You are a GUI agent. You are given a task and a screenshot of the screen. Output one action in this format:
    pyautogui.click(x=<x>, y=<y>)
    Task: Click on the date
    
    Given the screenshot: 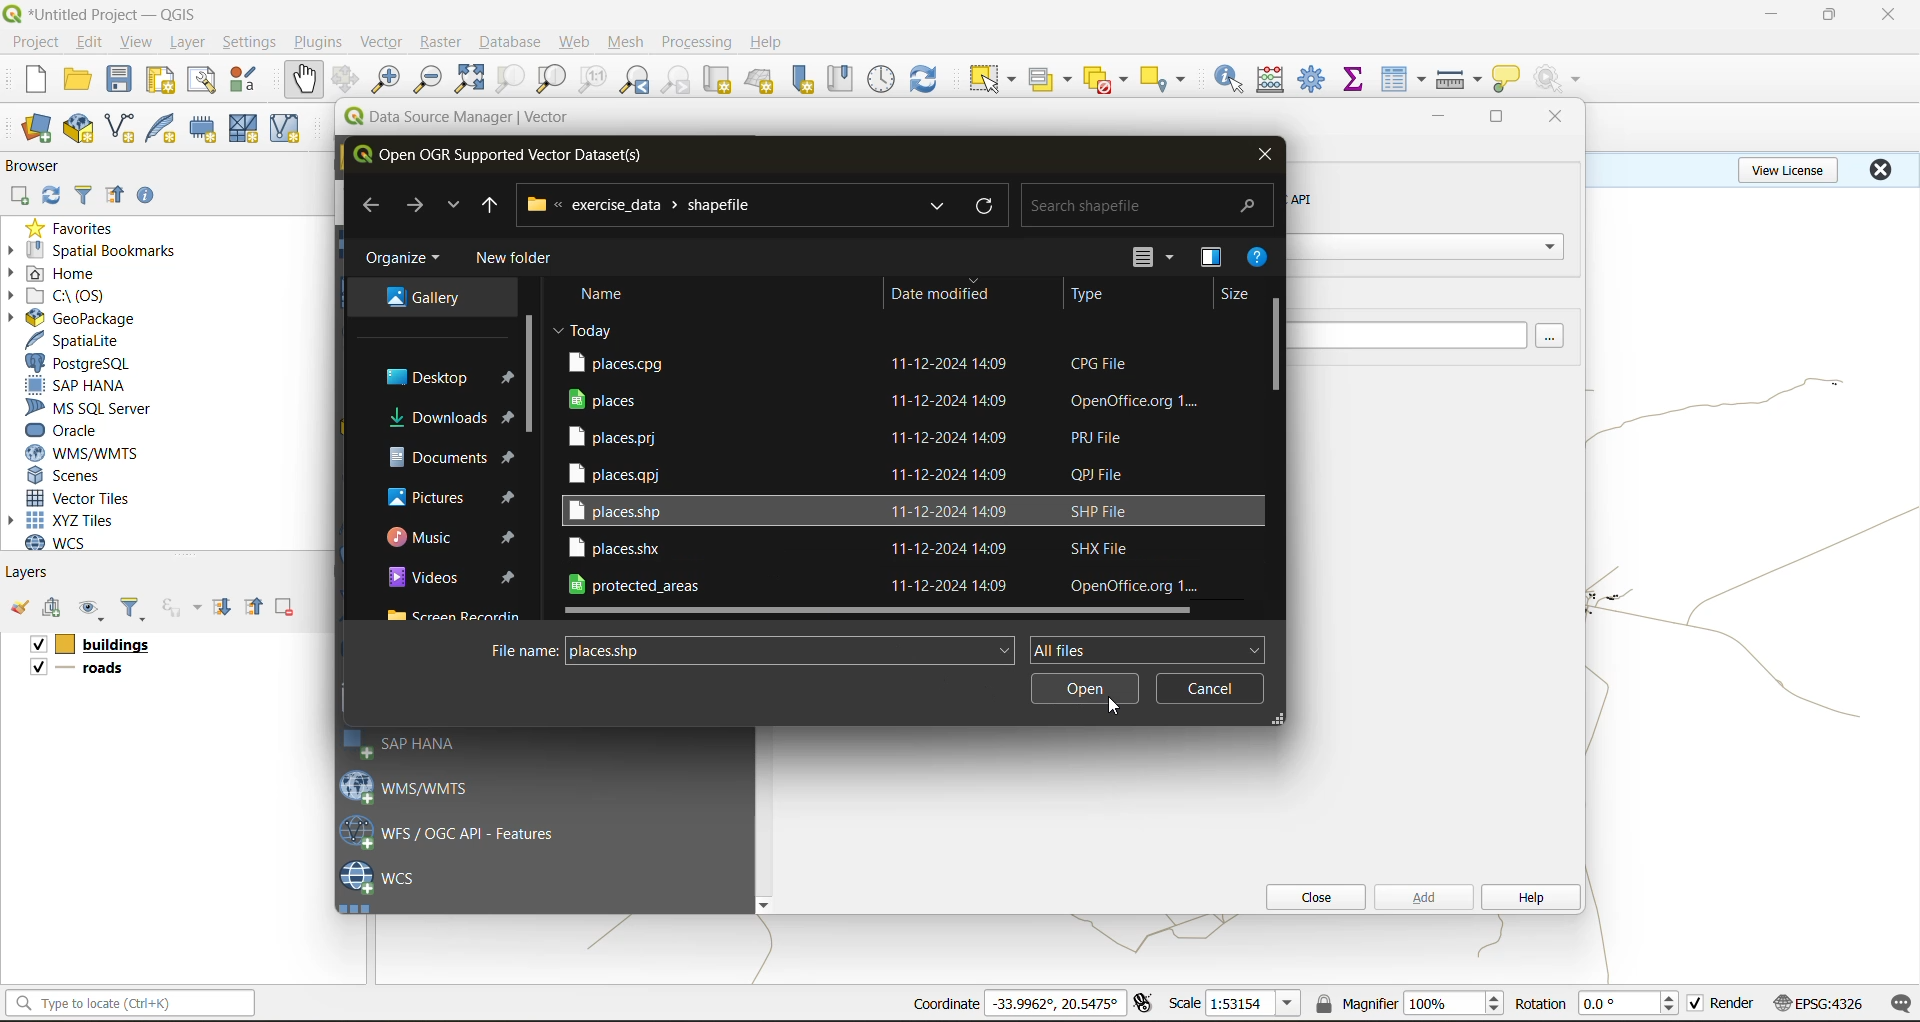 What is the action you would take?
    pyautogui.click(x=585, y=329)
    